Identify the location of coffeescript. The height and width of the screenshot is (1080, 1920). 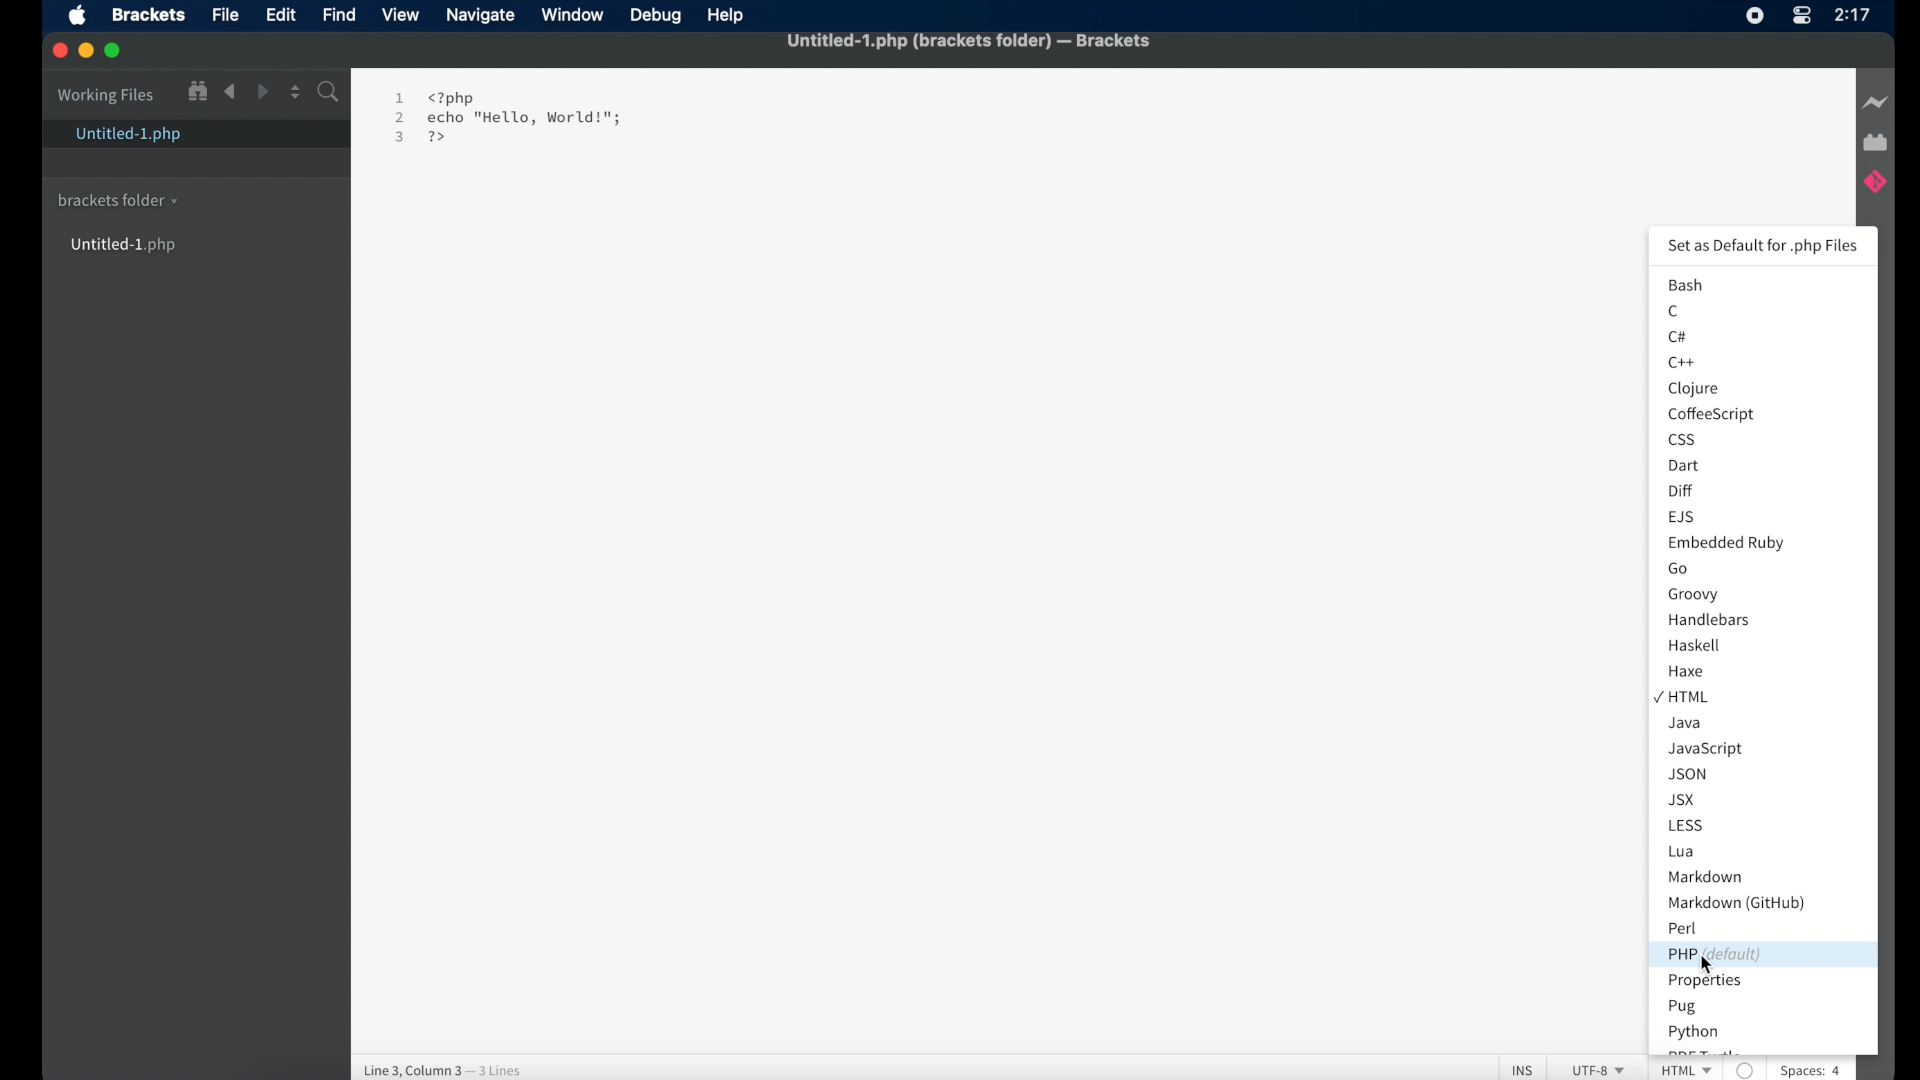
(1711, 414).